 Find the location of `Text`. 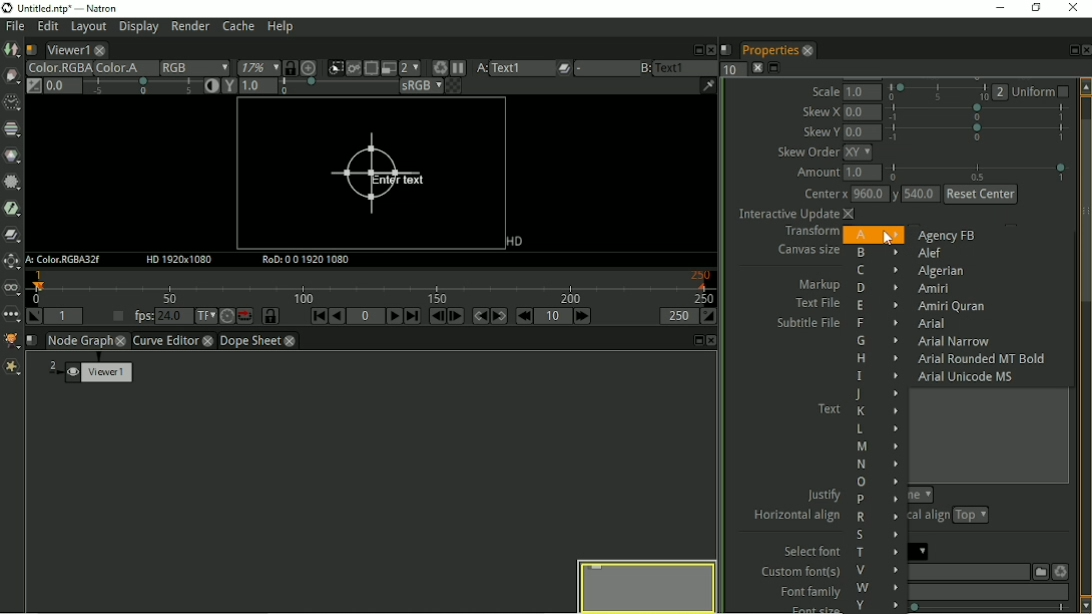

Text is located at coordinates (828, 407).